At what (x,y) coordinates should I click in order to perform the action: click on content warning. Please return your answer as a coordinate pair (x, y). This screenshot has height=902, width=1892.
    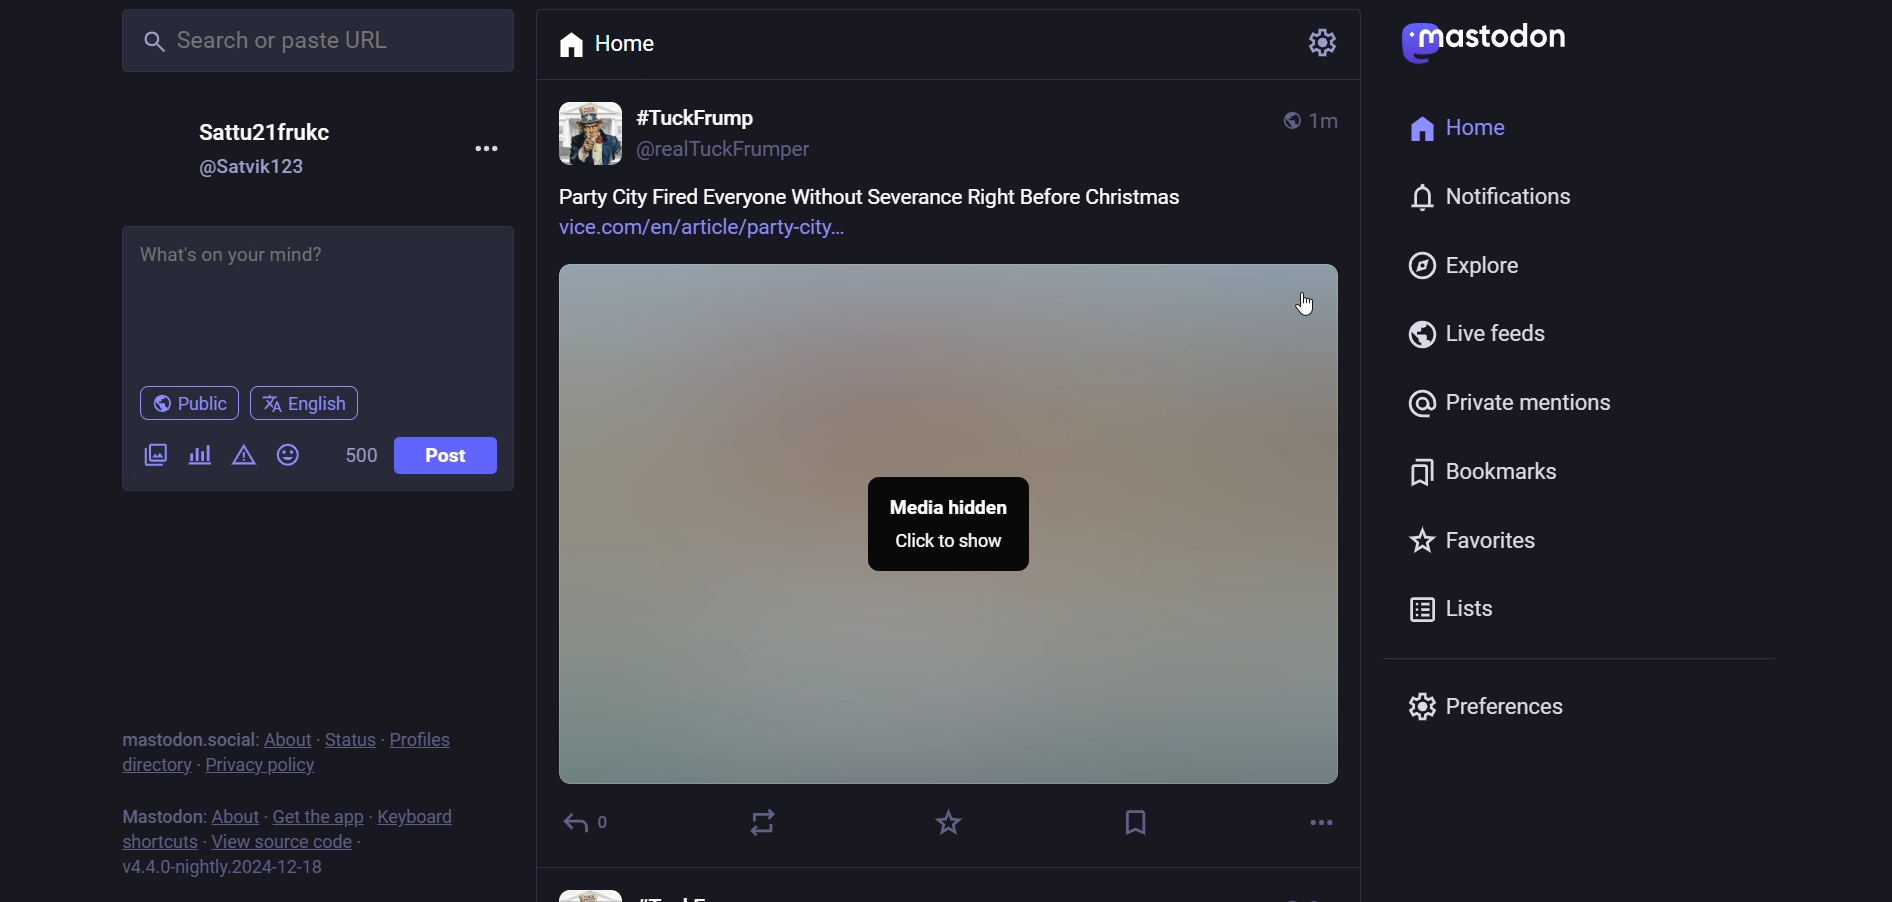
    Looking at the image, I should click on (241, 454).